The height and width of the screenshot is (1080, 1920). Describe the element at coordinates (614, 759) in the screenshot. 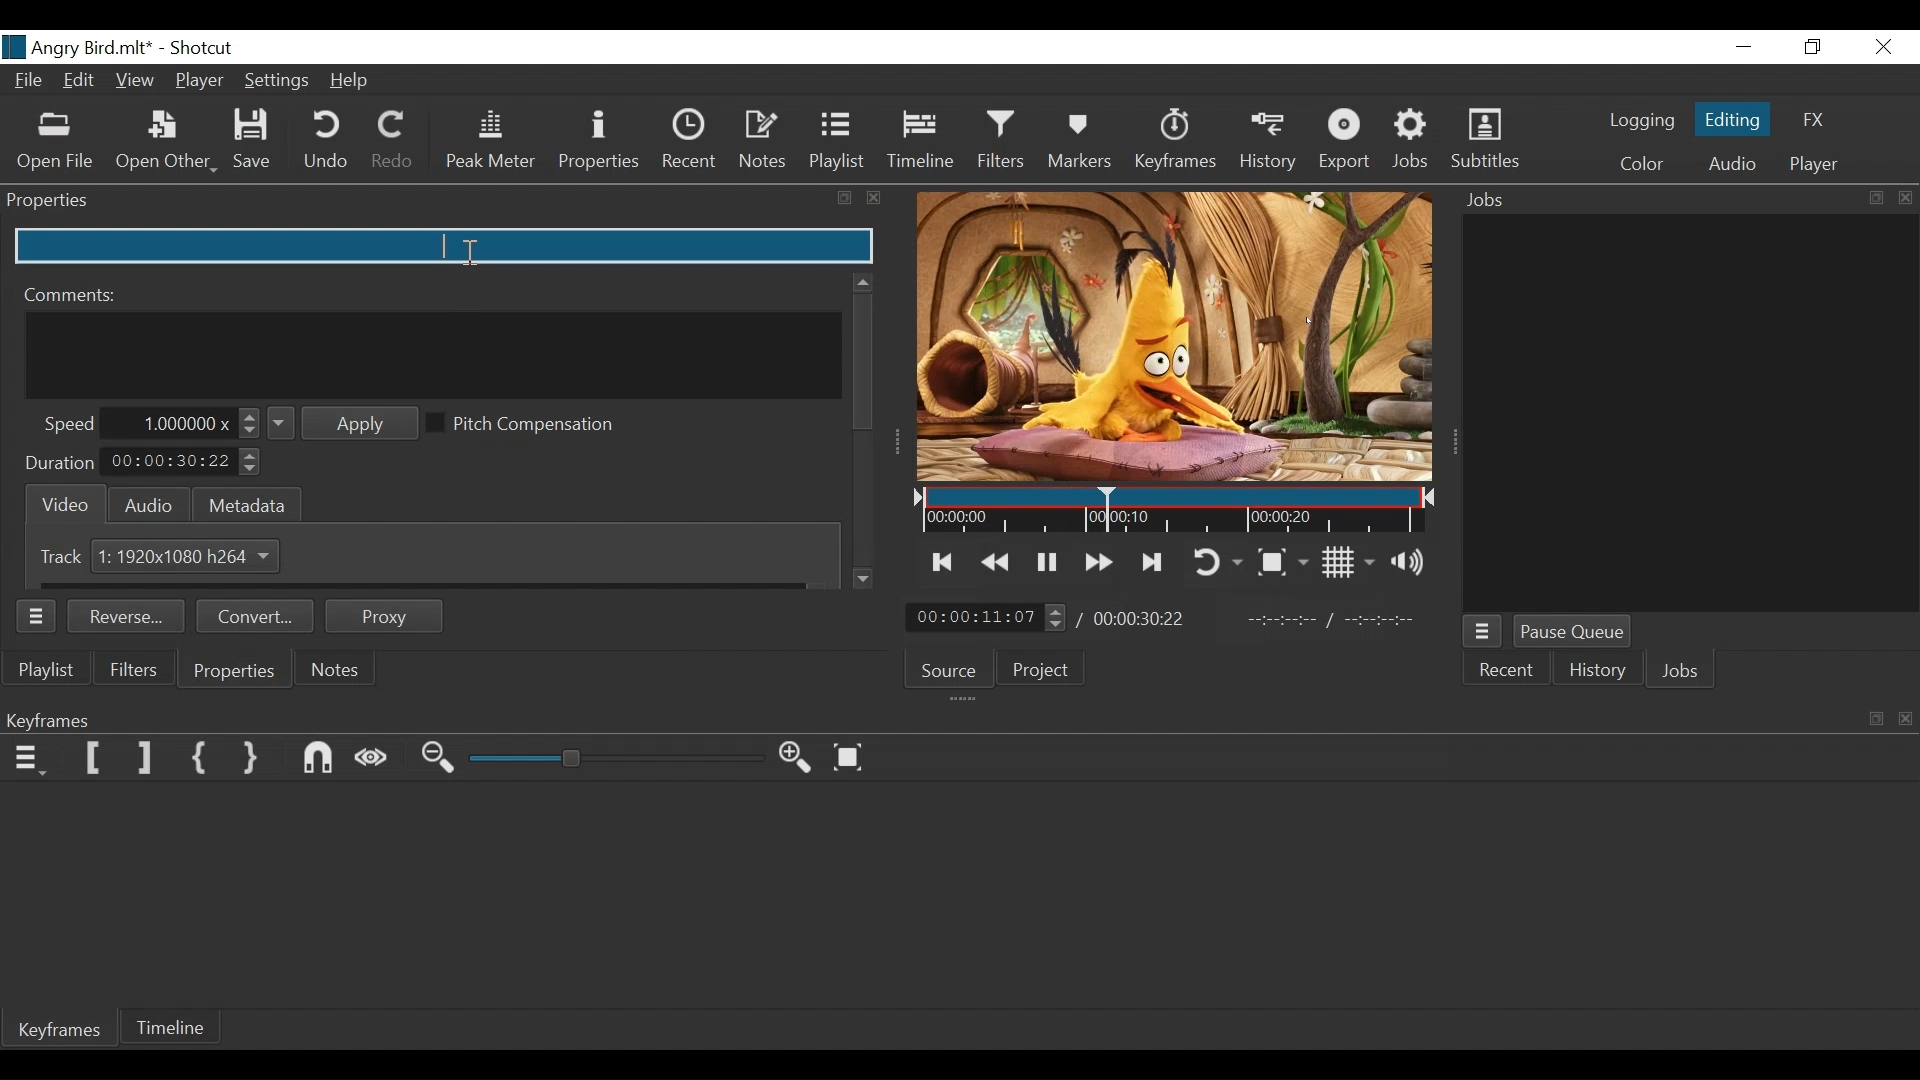

I see `Zoom slider` at that location.